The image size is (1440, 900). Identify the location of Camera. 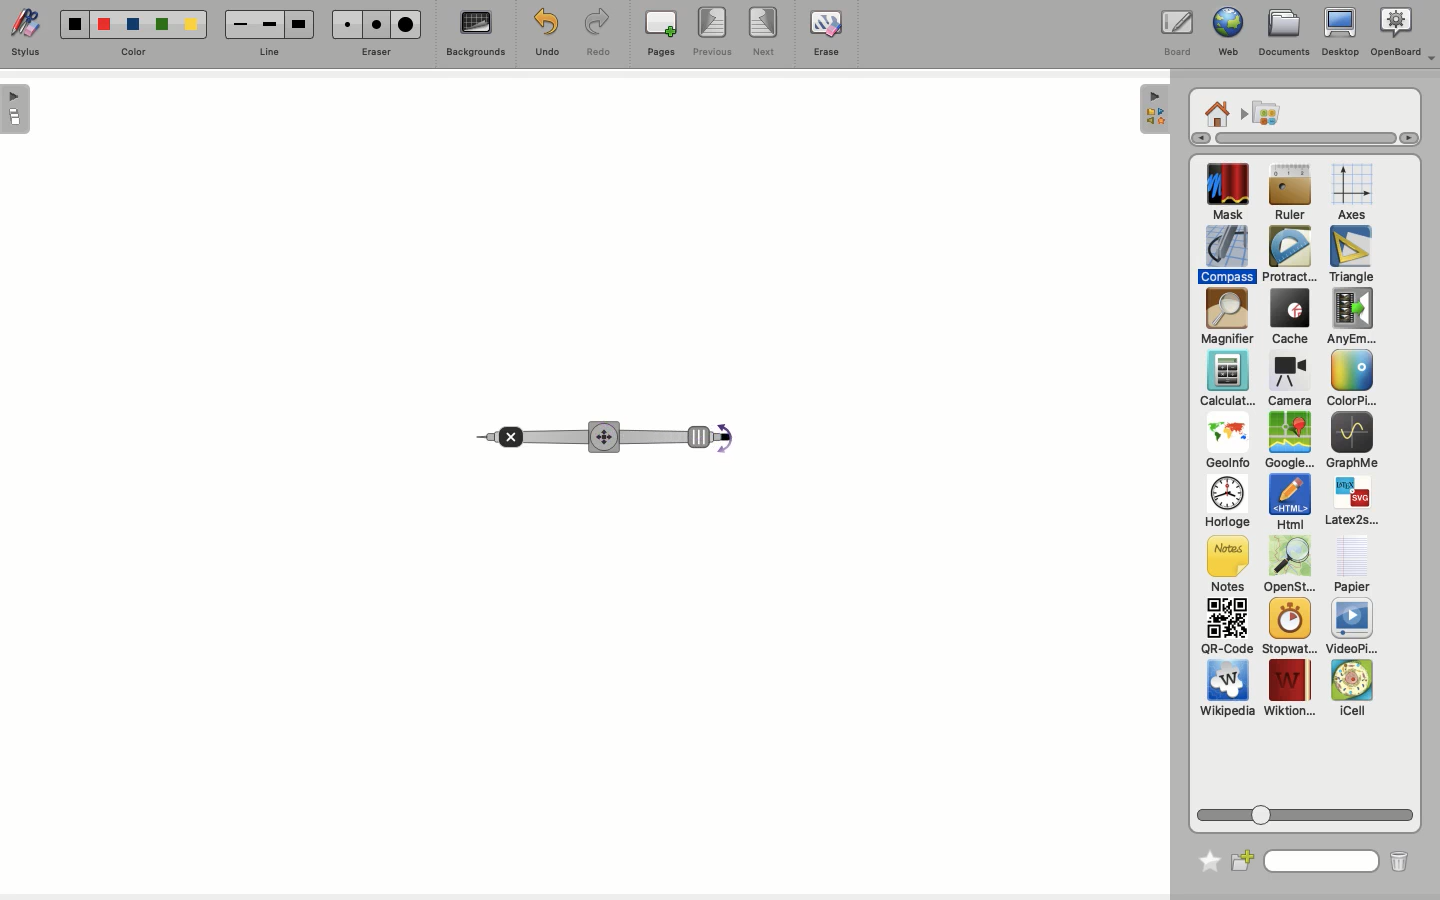
(1288, 380).